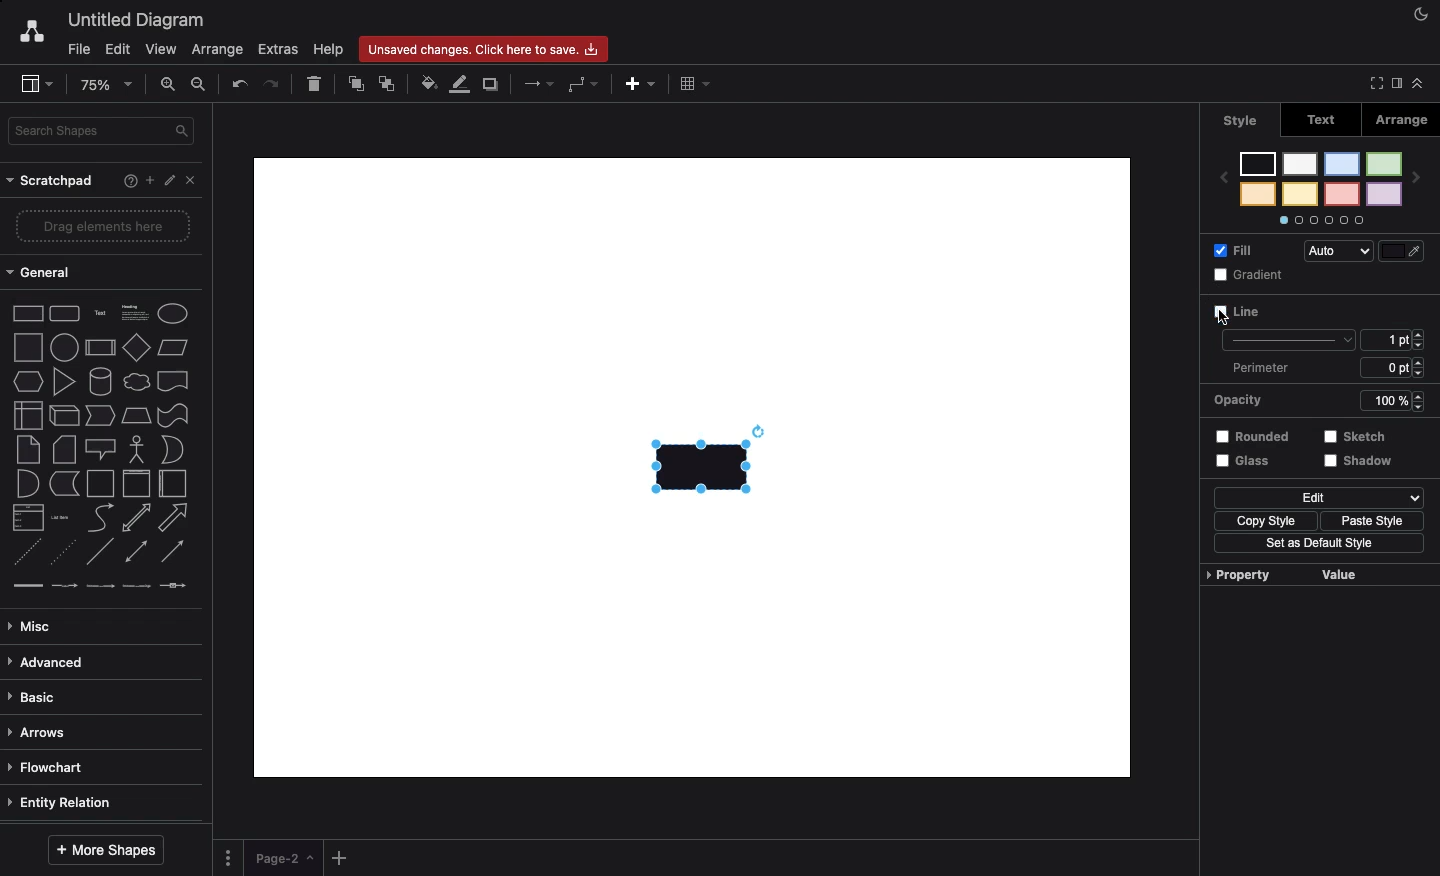 This screenshot has width=1440, height=876. I want to click on Gradient, so click(1245, 277).